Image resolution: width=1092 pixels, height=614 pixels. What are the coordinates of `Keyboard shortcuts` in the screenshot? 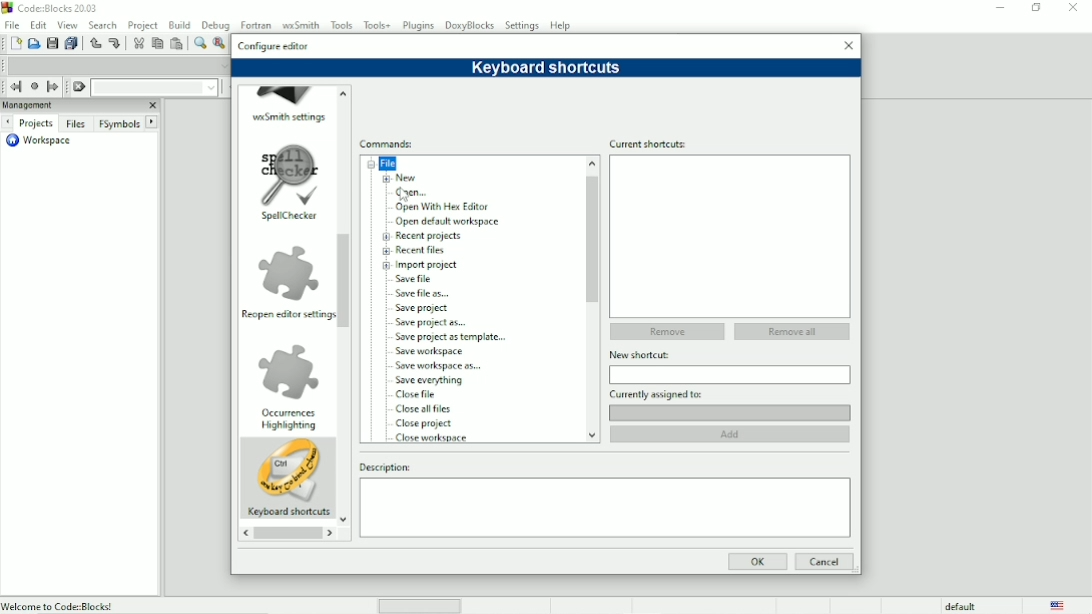 It's located at (547, 68).